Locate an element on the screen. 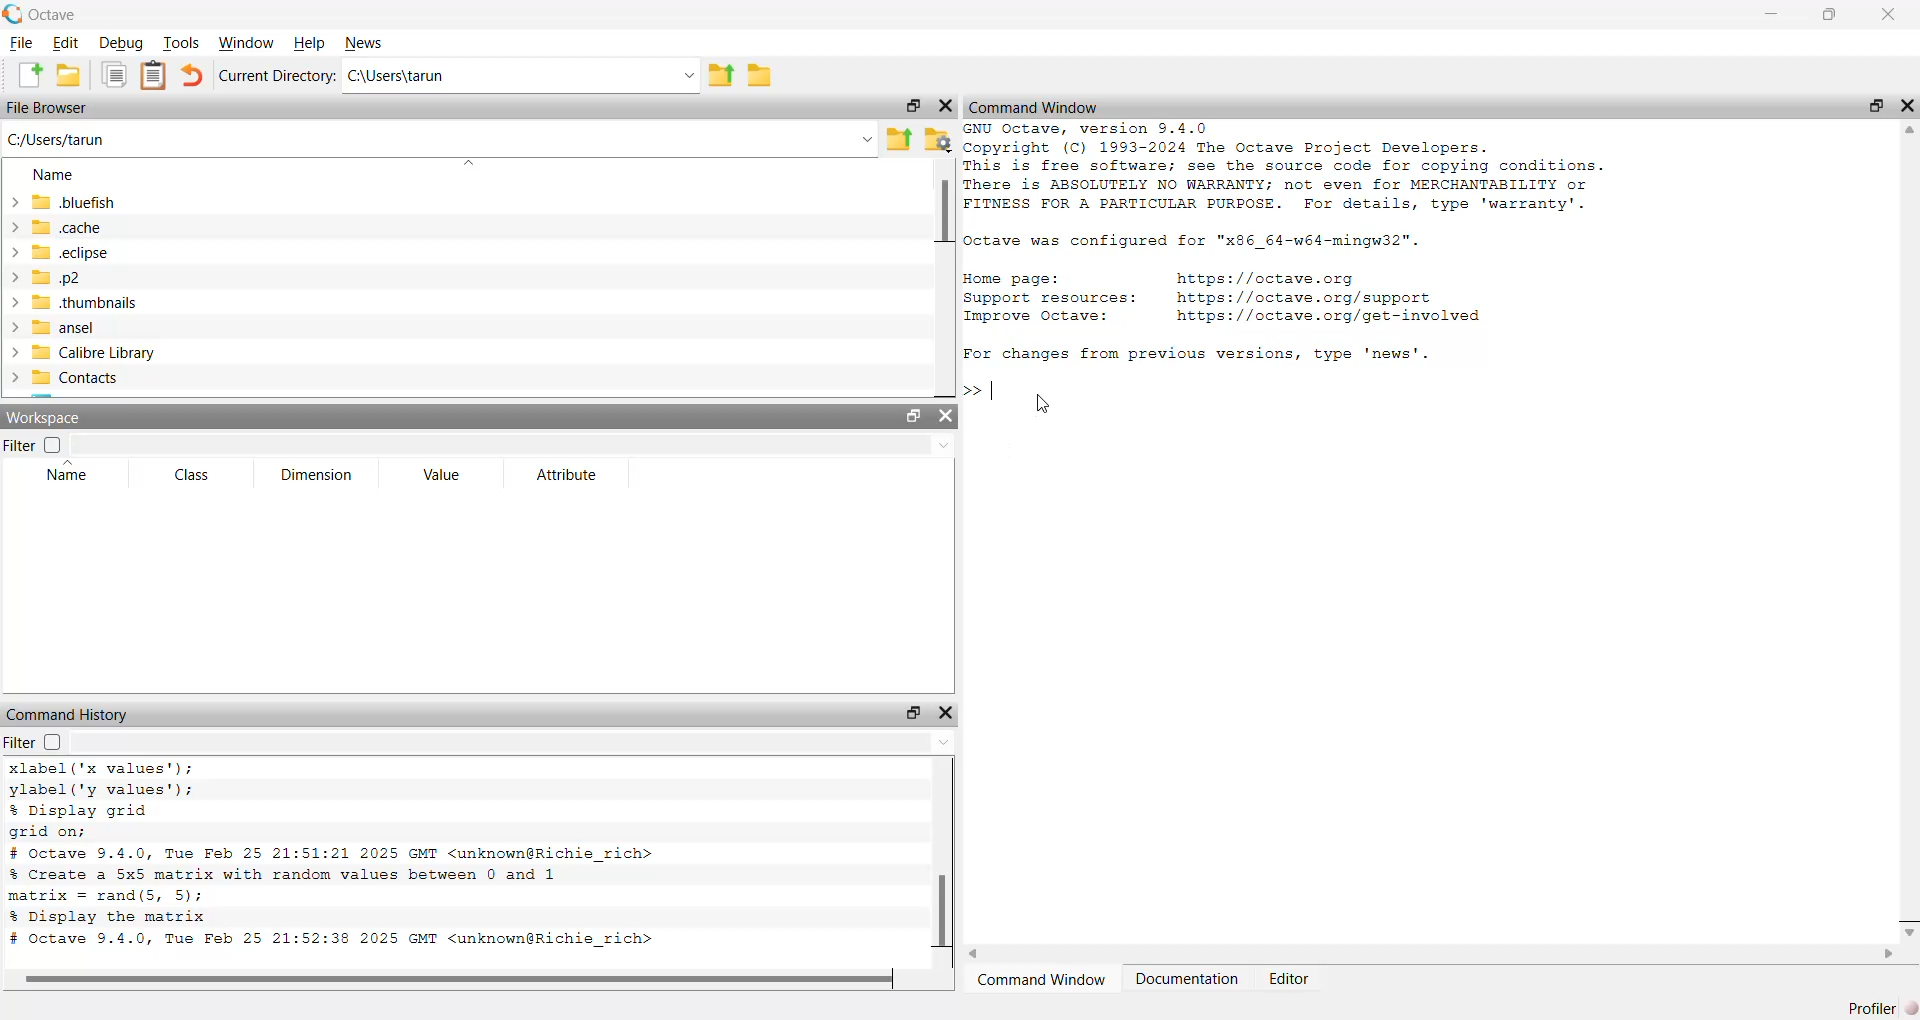 This screenshot has height=1020, width=1920. Workspace is located at coordinates (53, 418).